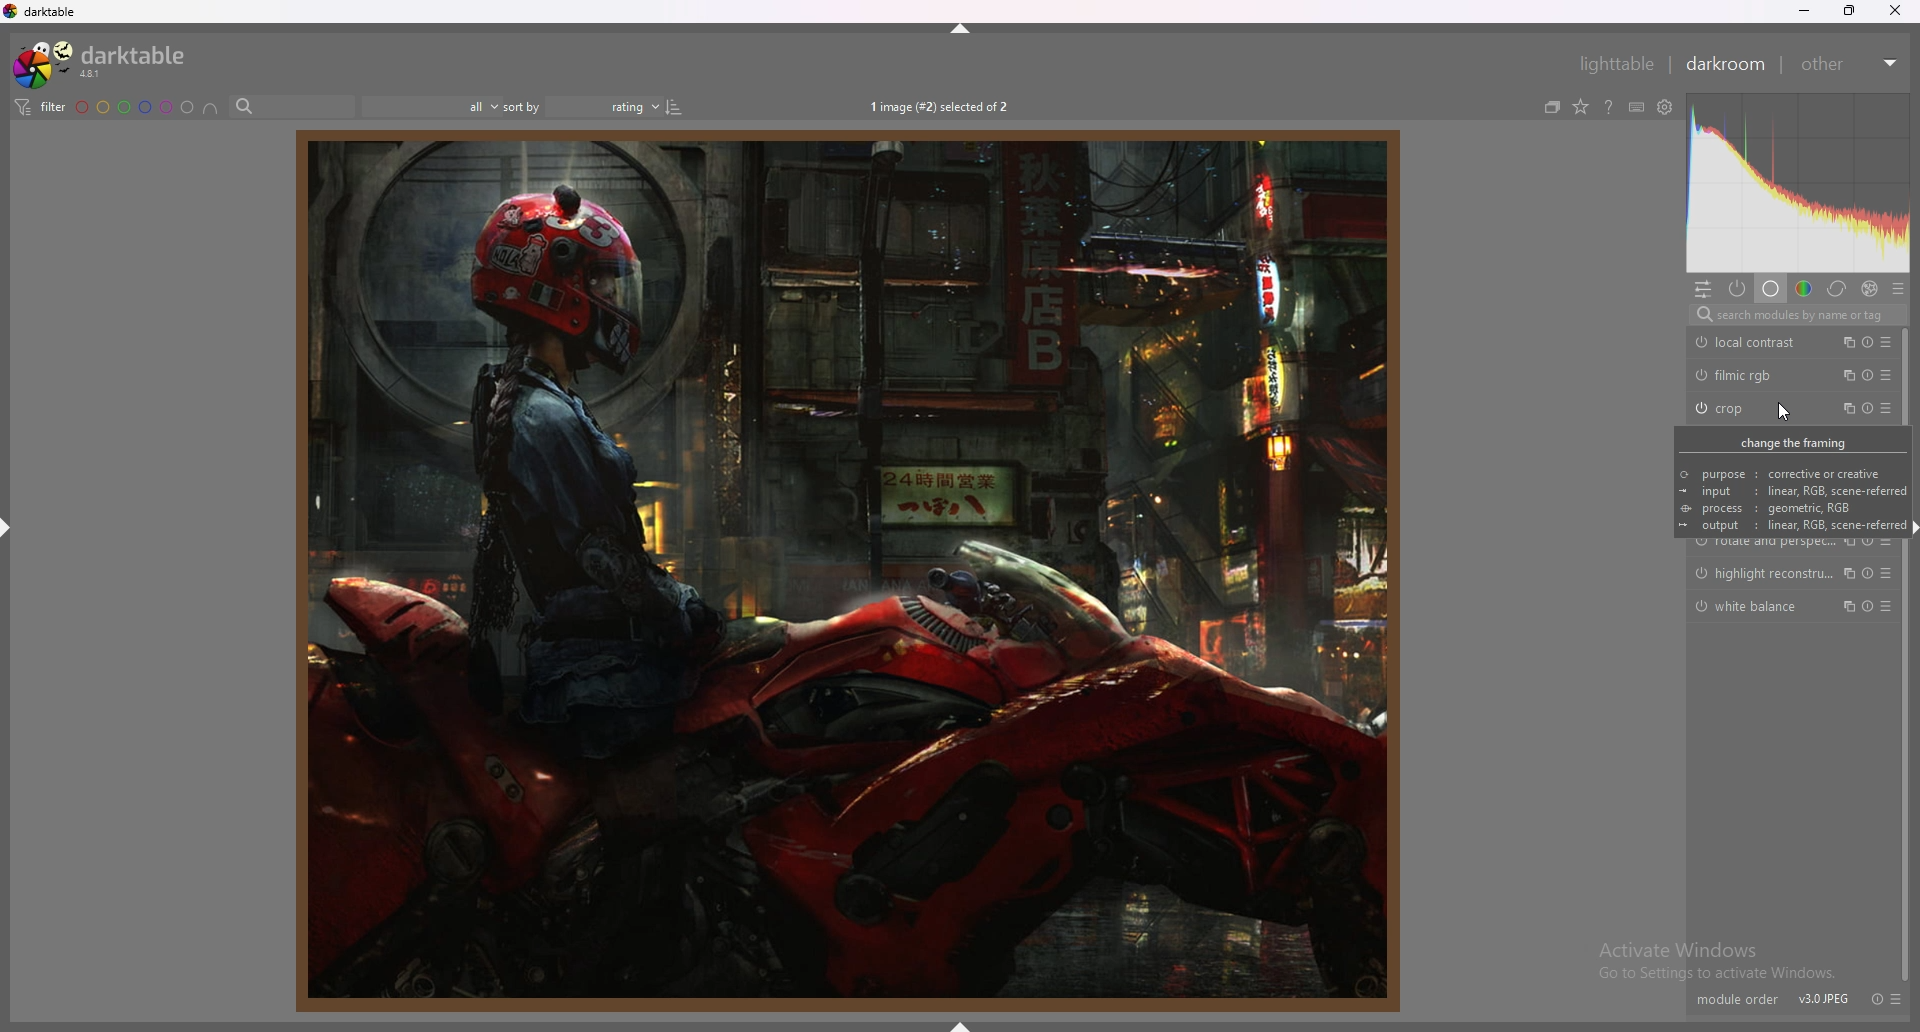 The width and height of the screenshot is (1920, 1032). I want to click on multiple instances action, so click(1846, 606).